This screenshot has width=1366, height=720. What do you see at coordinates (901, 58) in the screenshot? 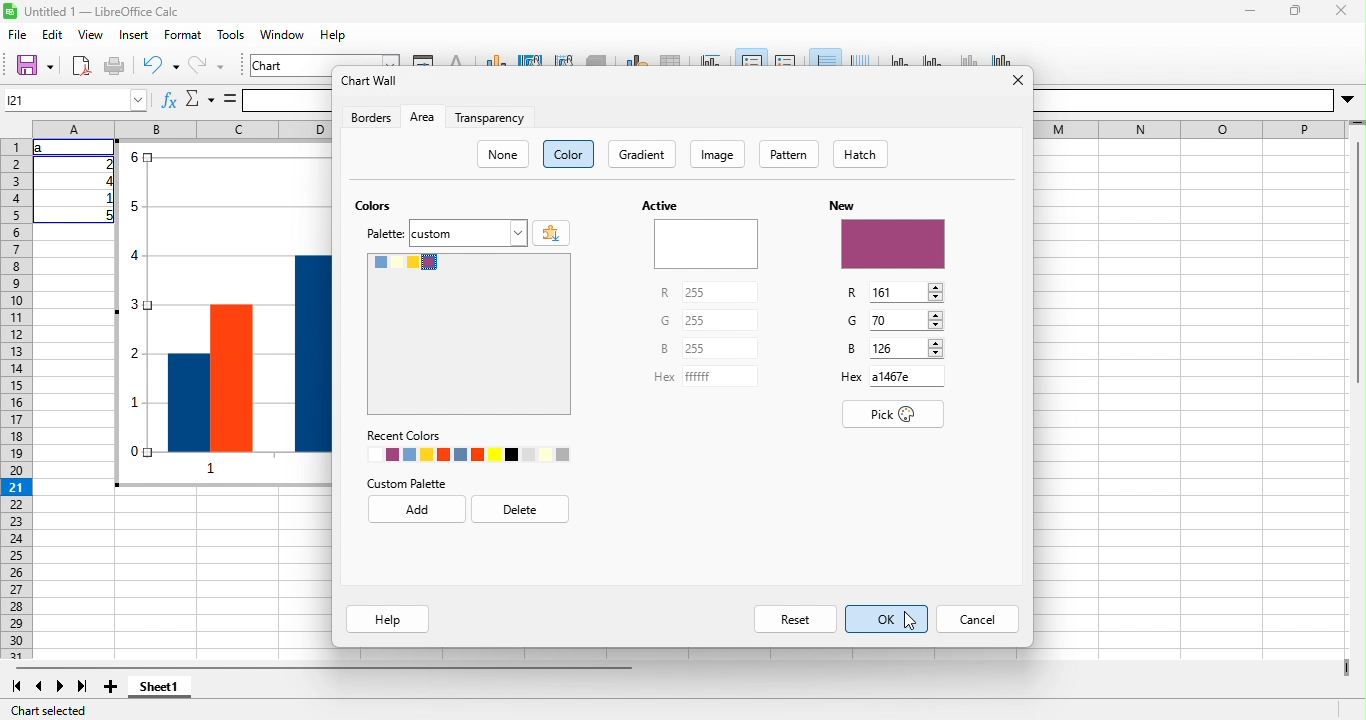
I see `x axis` at bounding box center [901, 58].